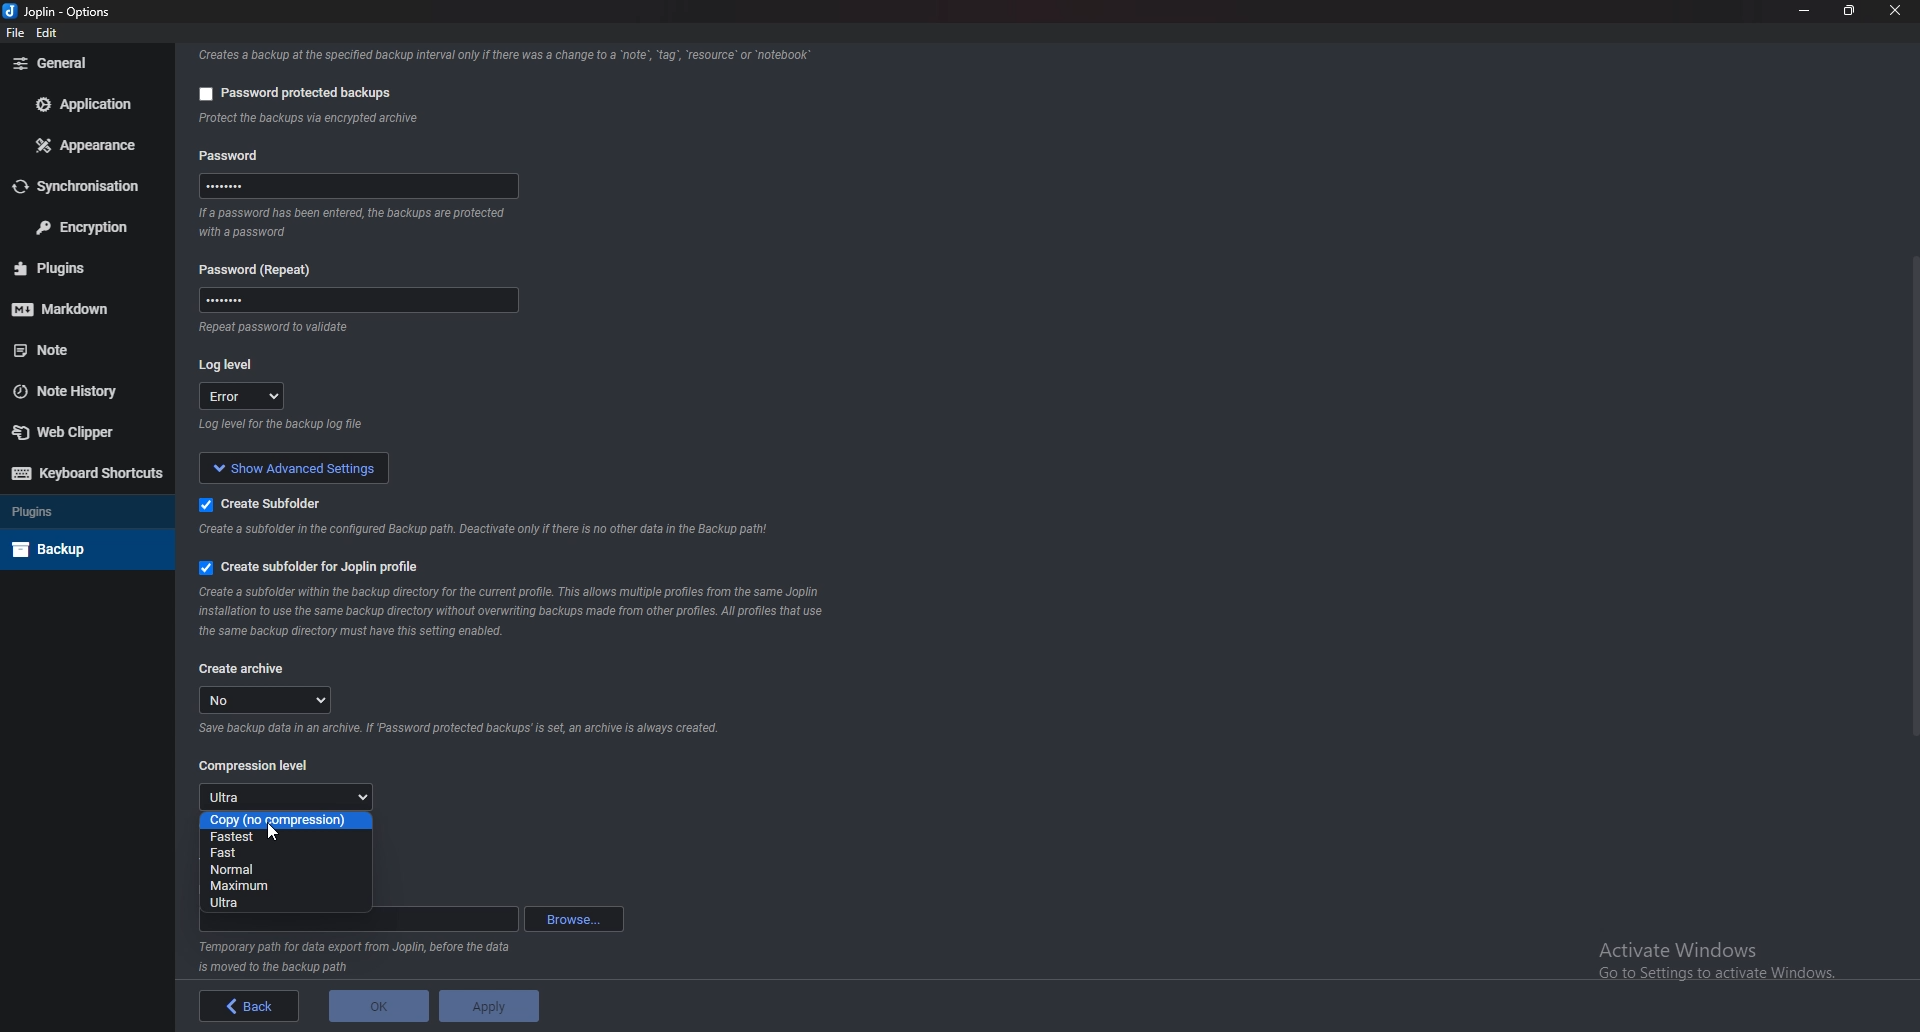  What do you see at coordinates (264, 503) in the screenshot?
I see `create subfolder` at bounding box center [264, 503].